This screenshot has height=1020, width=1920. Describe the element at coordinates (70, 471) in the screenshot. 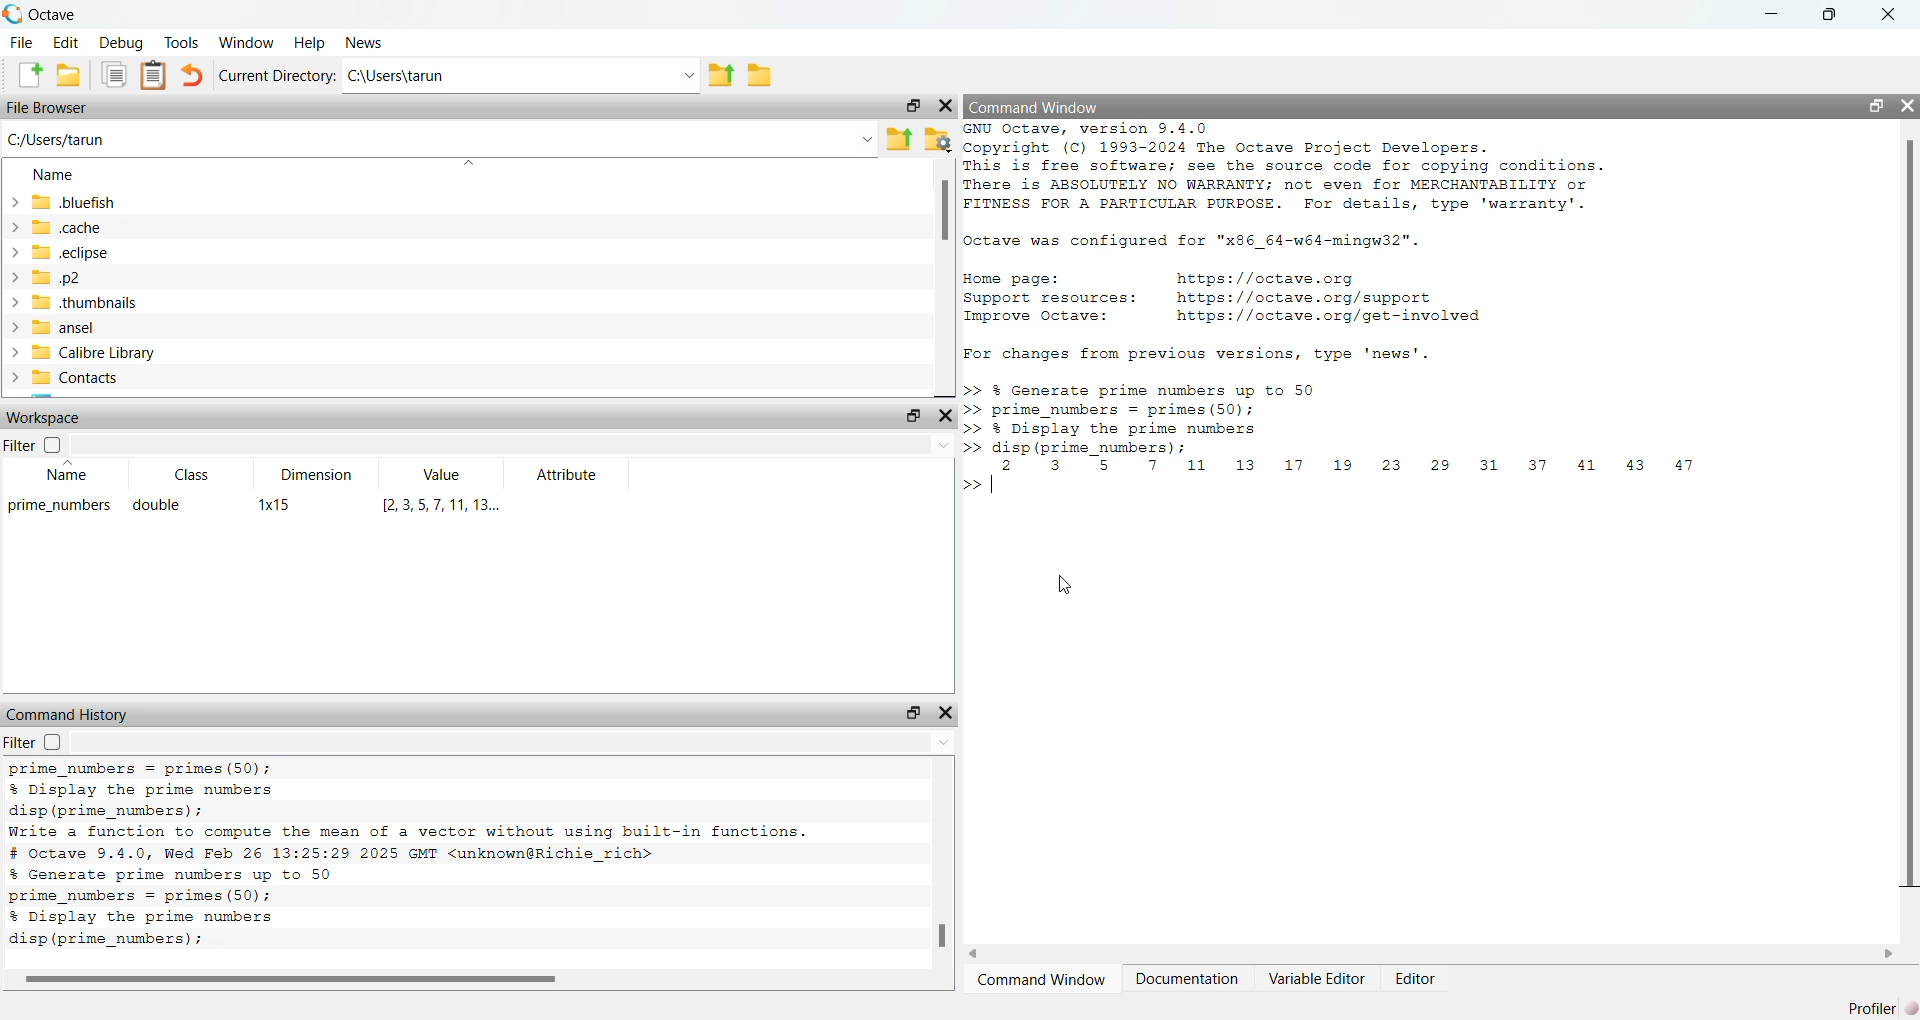

I see `name` at that location.